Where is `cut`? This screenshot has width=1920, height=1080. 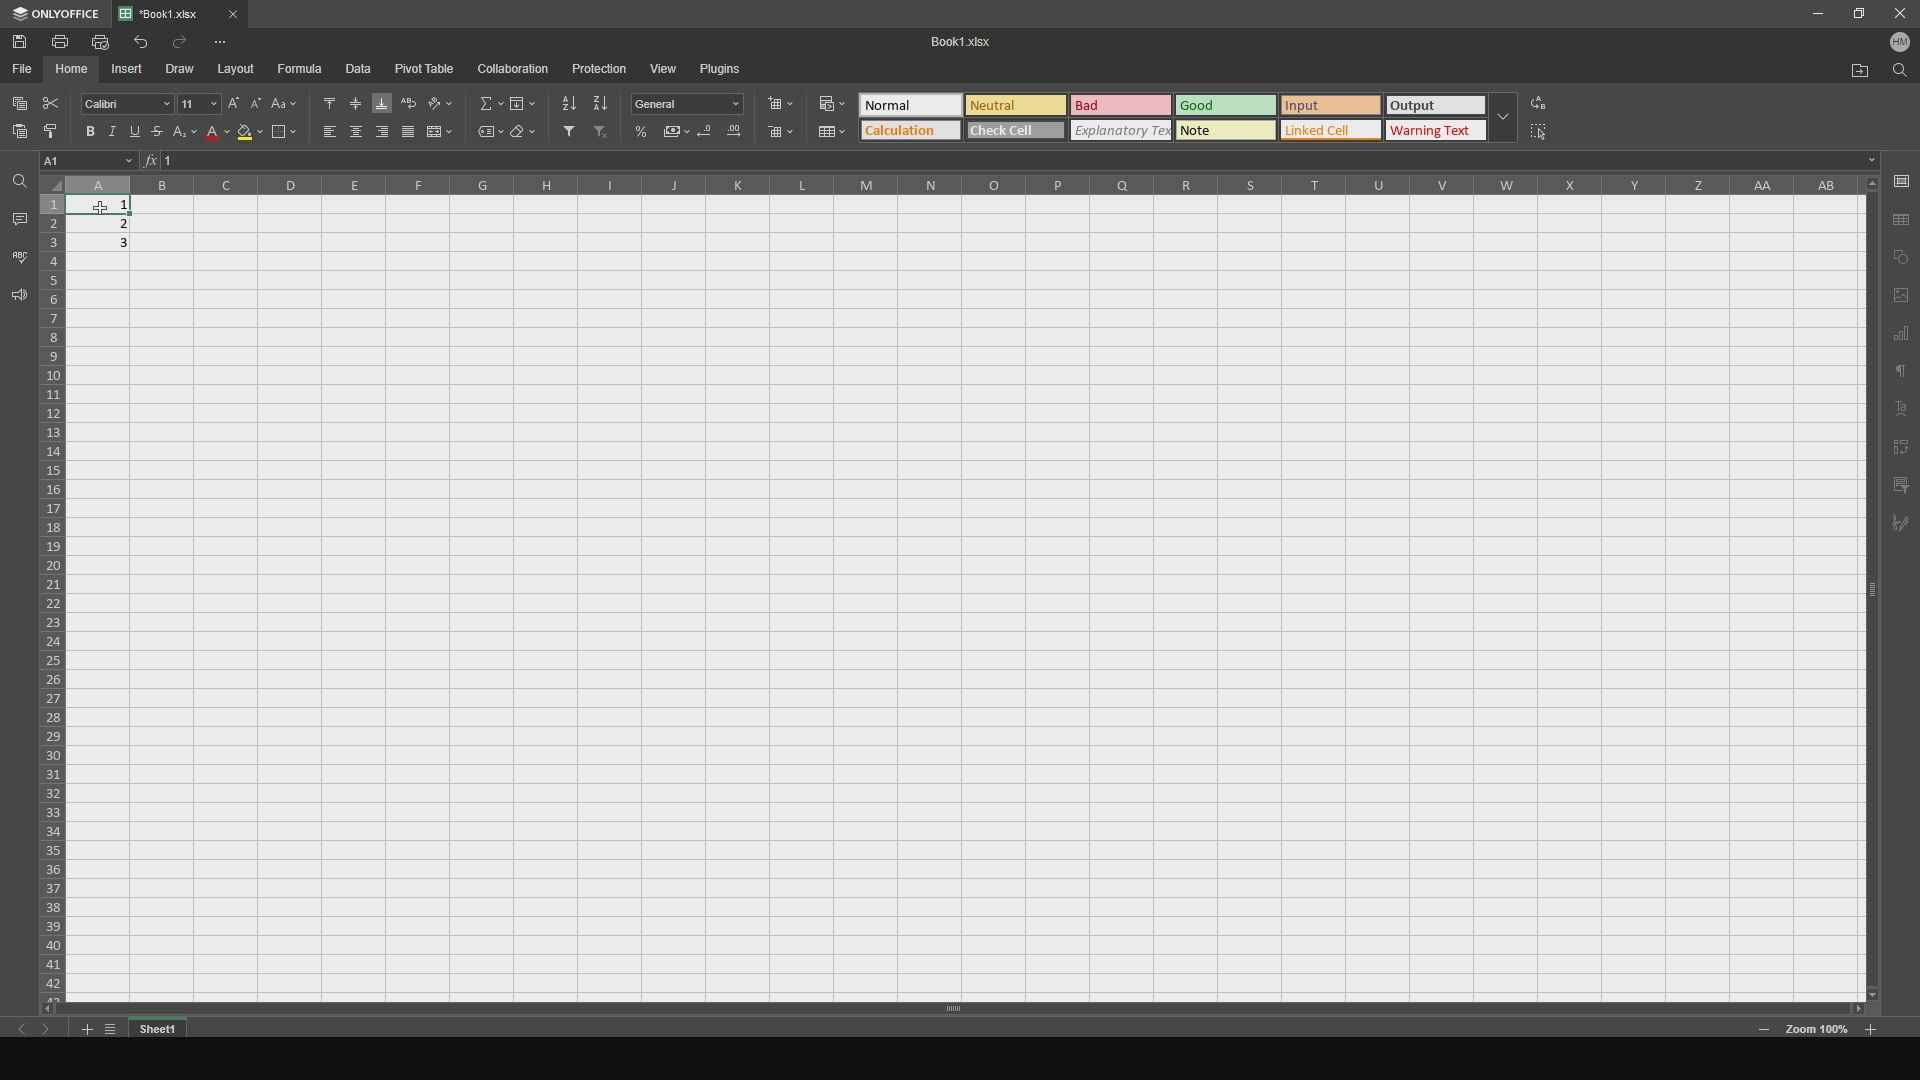
cut is located at coordinates (53, 100).